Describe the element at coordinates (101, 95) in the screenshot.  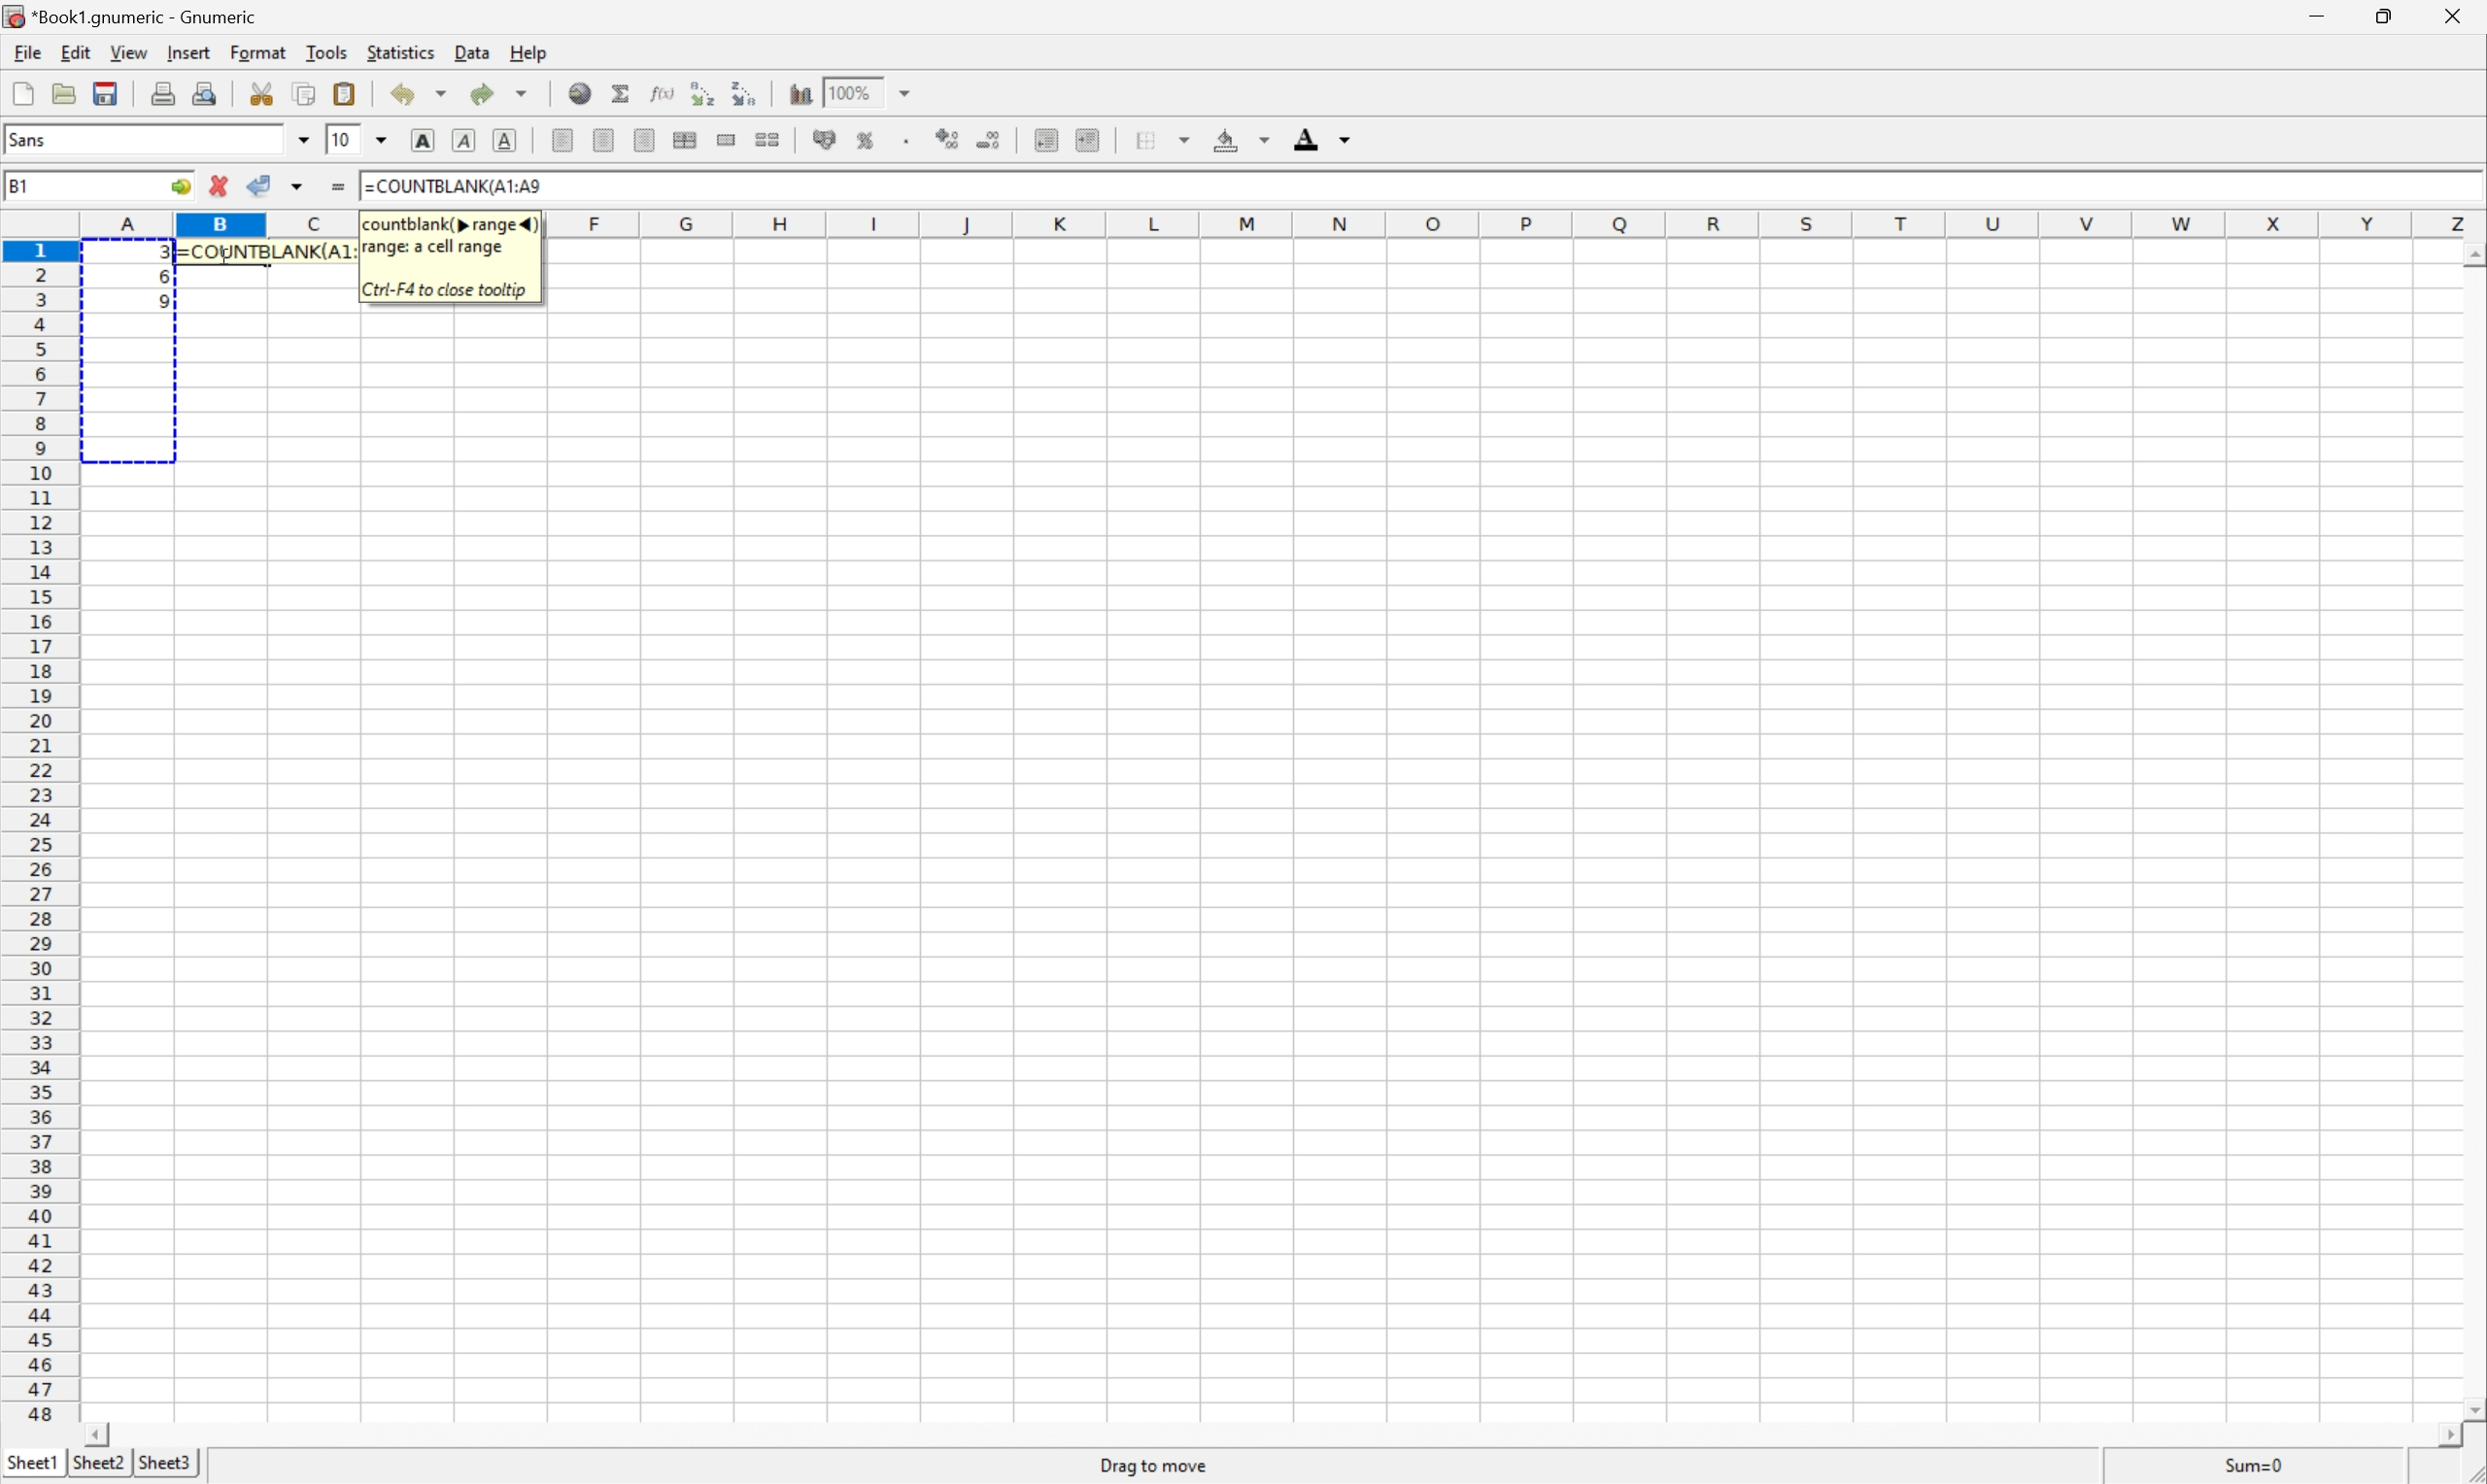
I see `Save current workbook` at that location.